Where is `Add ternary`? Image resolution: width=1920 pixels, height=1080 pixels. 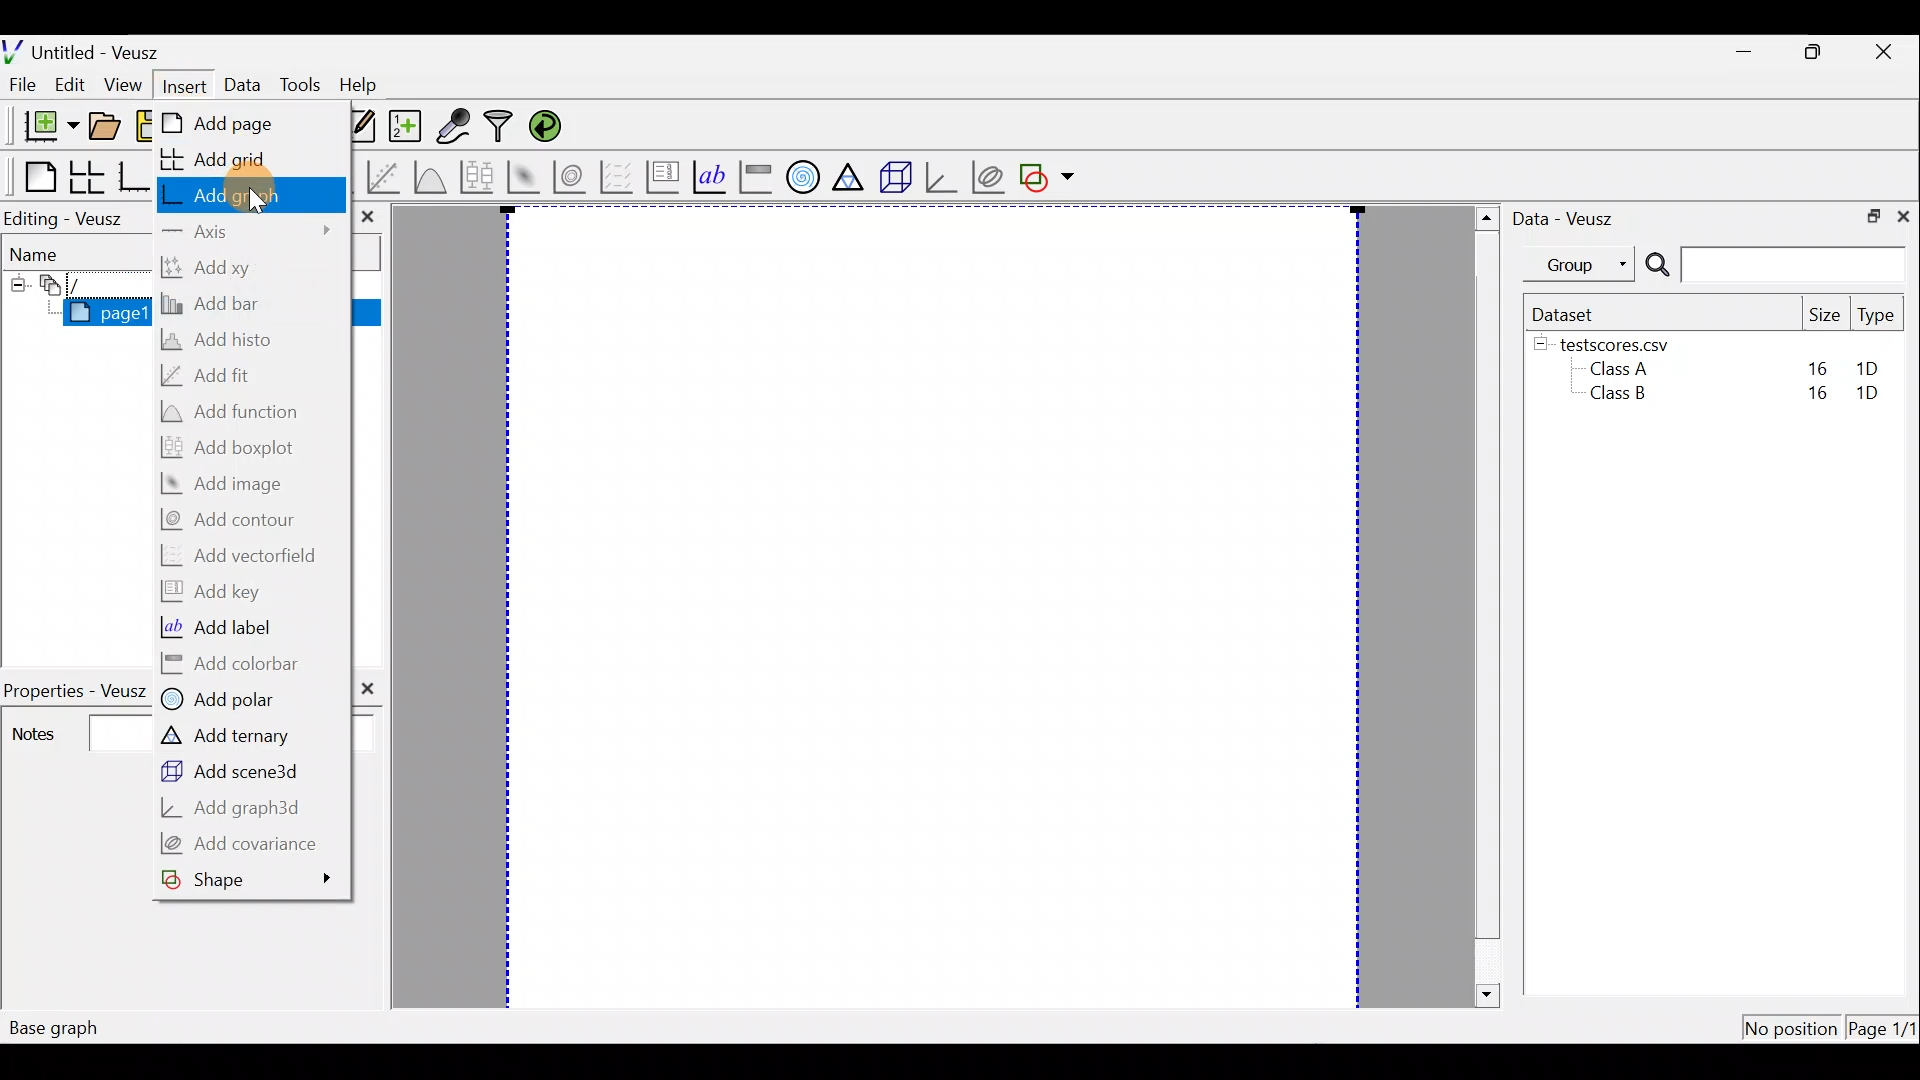
Add ternary is located at coordinates (227, 734).